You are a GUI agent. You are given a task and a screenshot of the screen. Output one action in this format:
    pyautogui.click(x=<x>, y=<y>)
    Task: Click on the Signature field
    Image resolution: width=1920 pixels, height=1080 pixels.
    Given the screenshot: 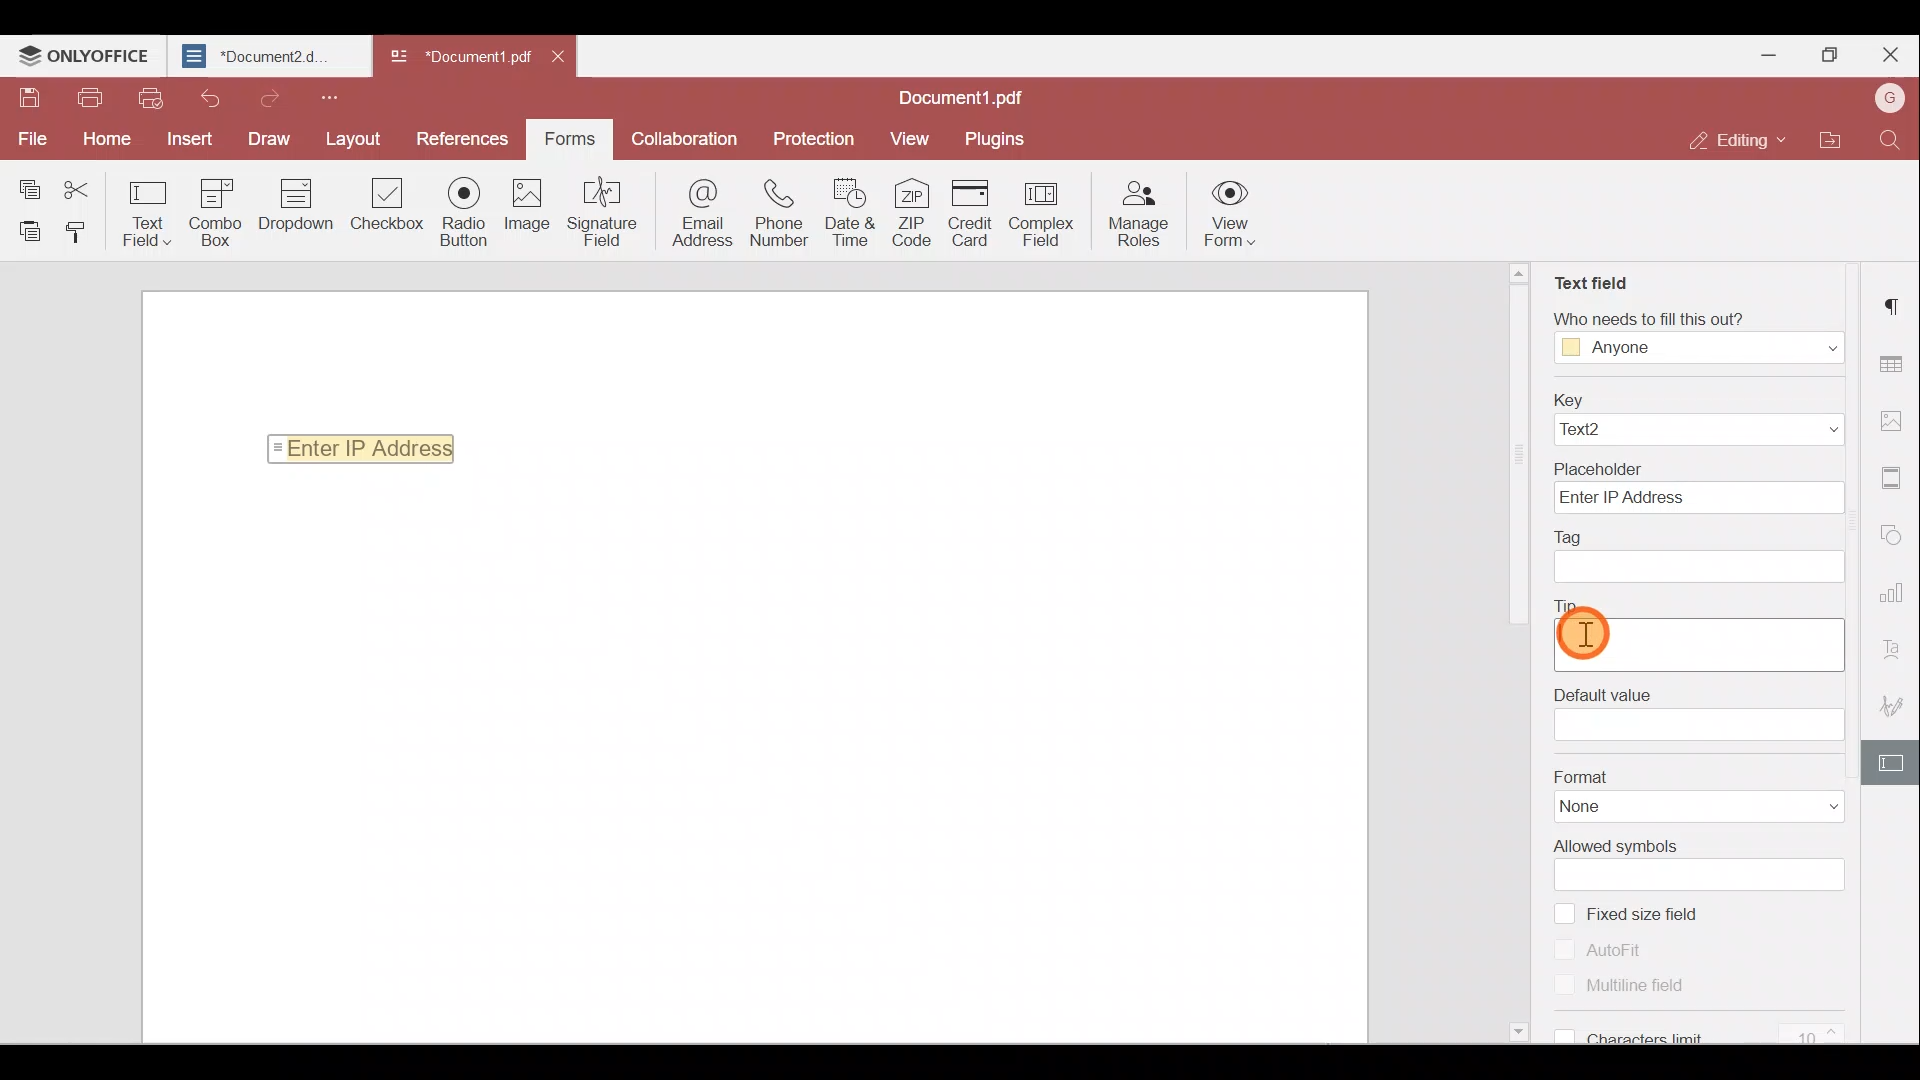 What is the action you would take?
    pyautogui.click(x=607, y=214)
    